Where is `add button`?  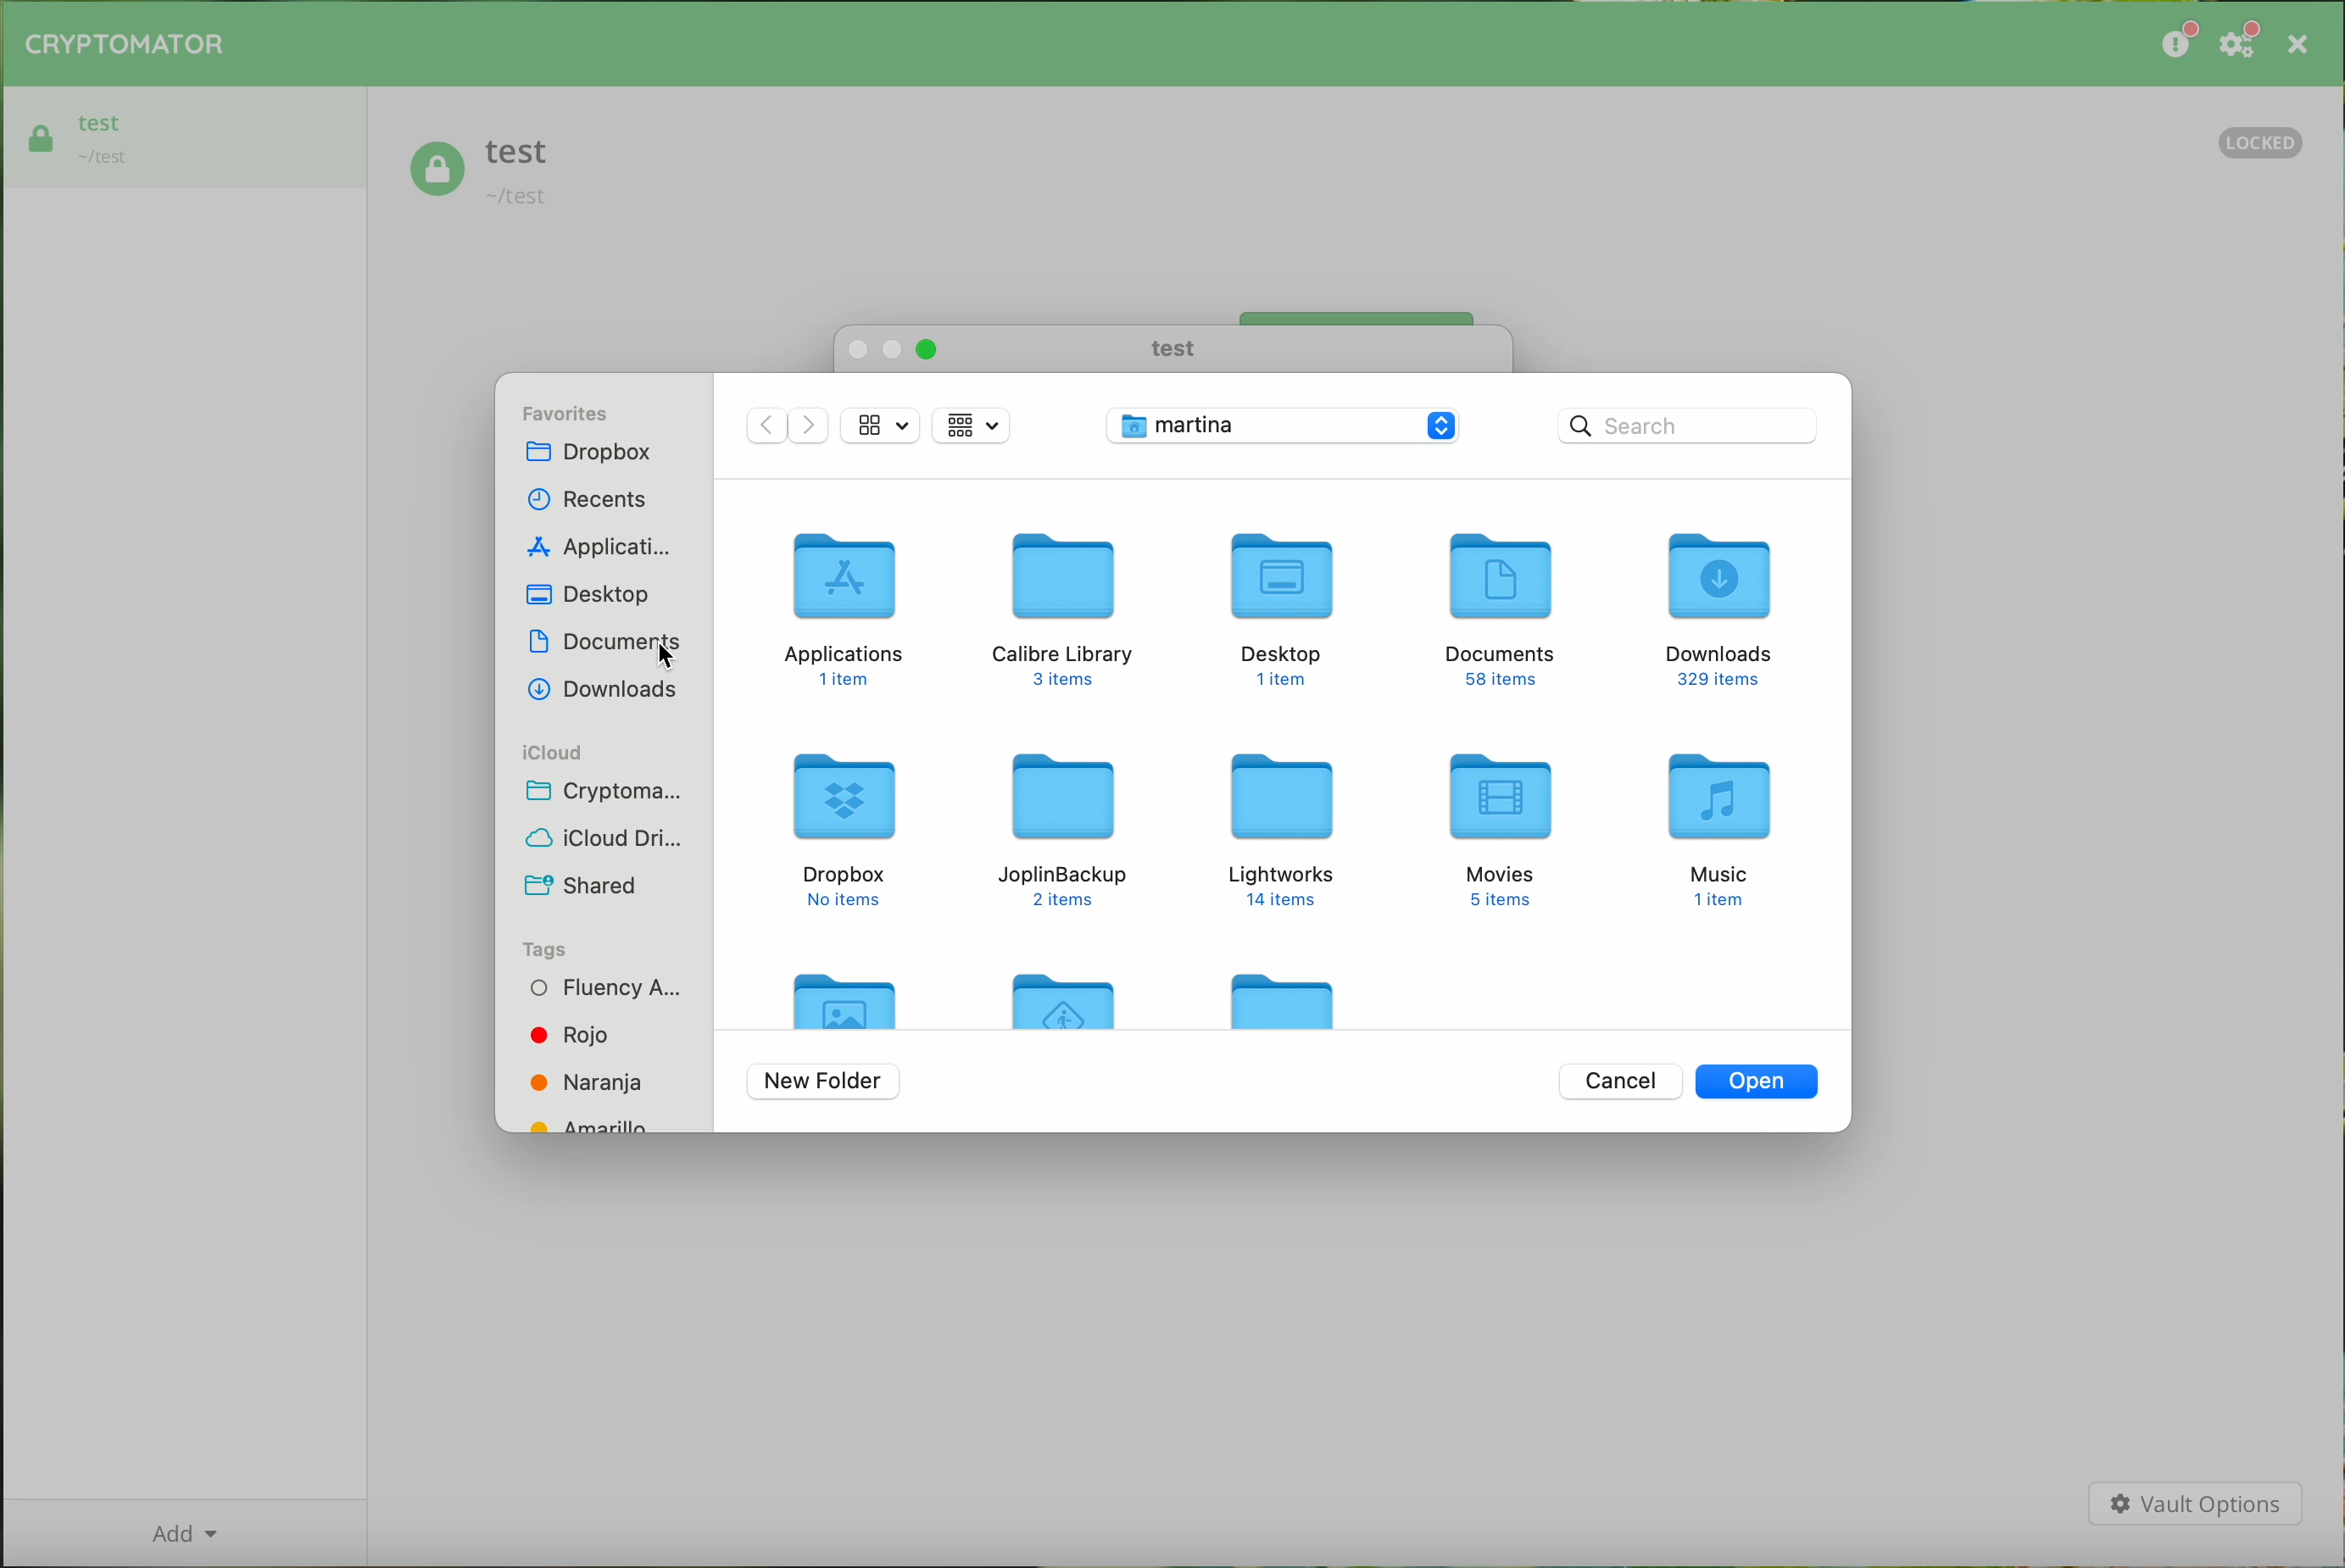
add button is located at coordinates (183, 1532).